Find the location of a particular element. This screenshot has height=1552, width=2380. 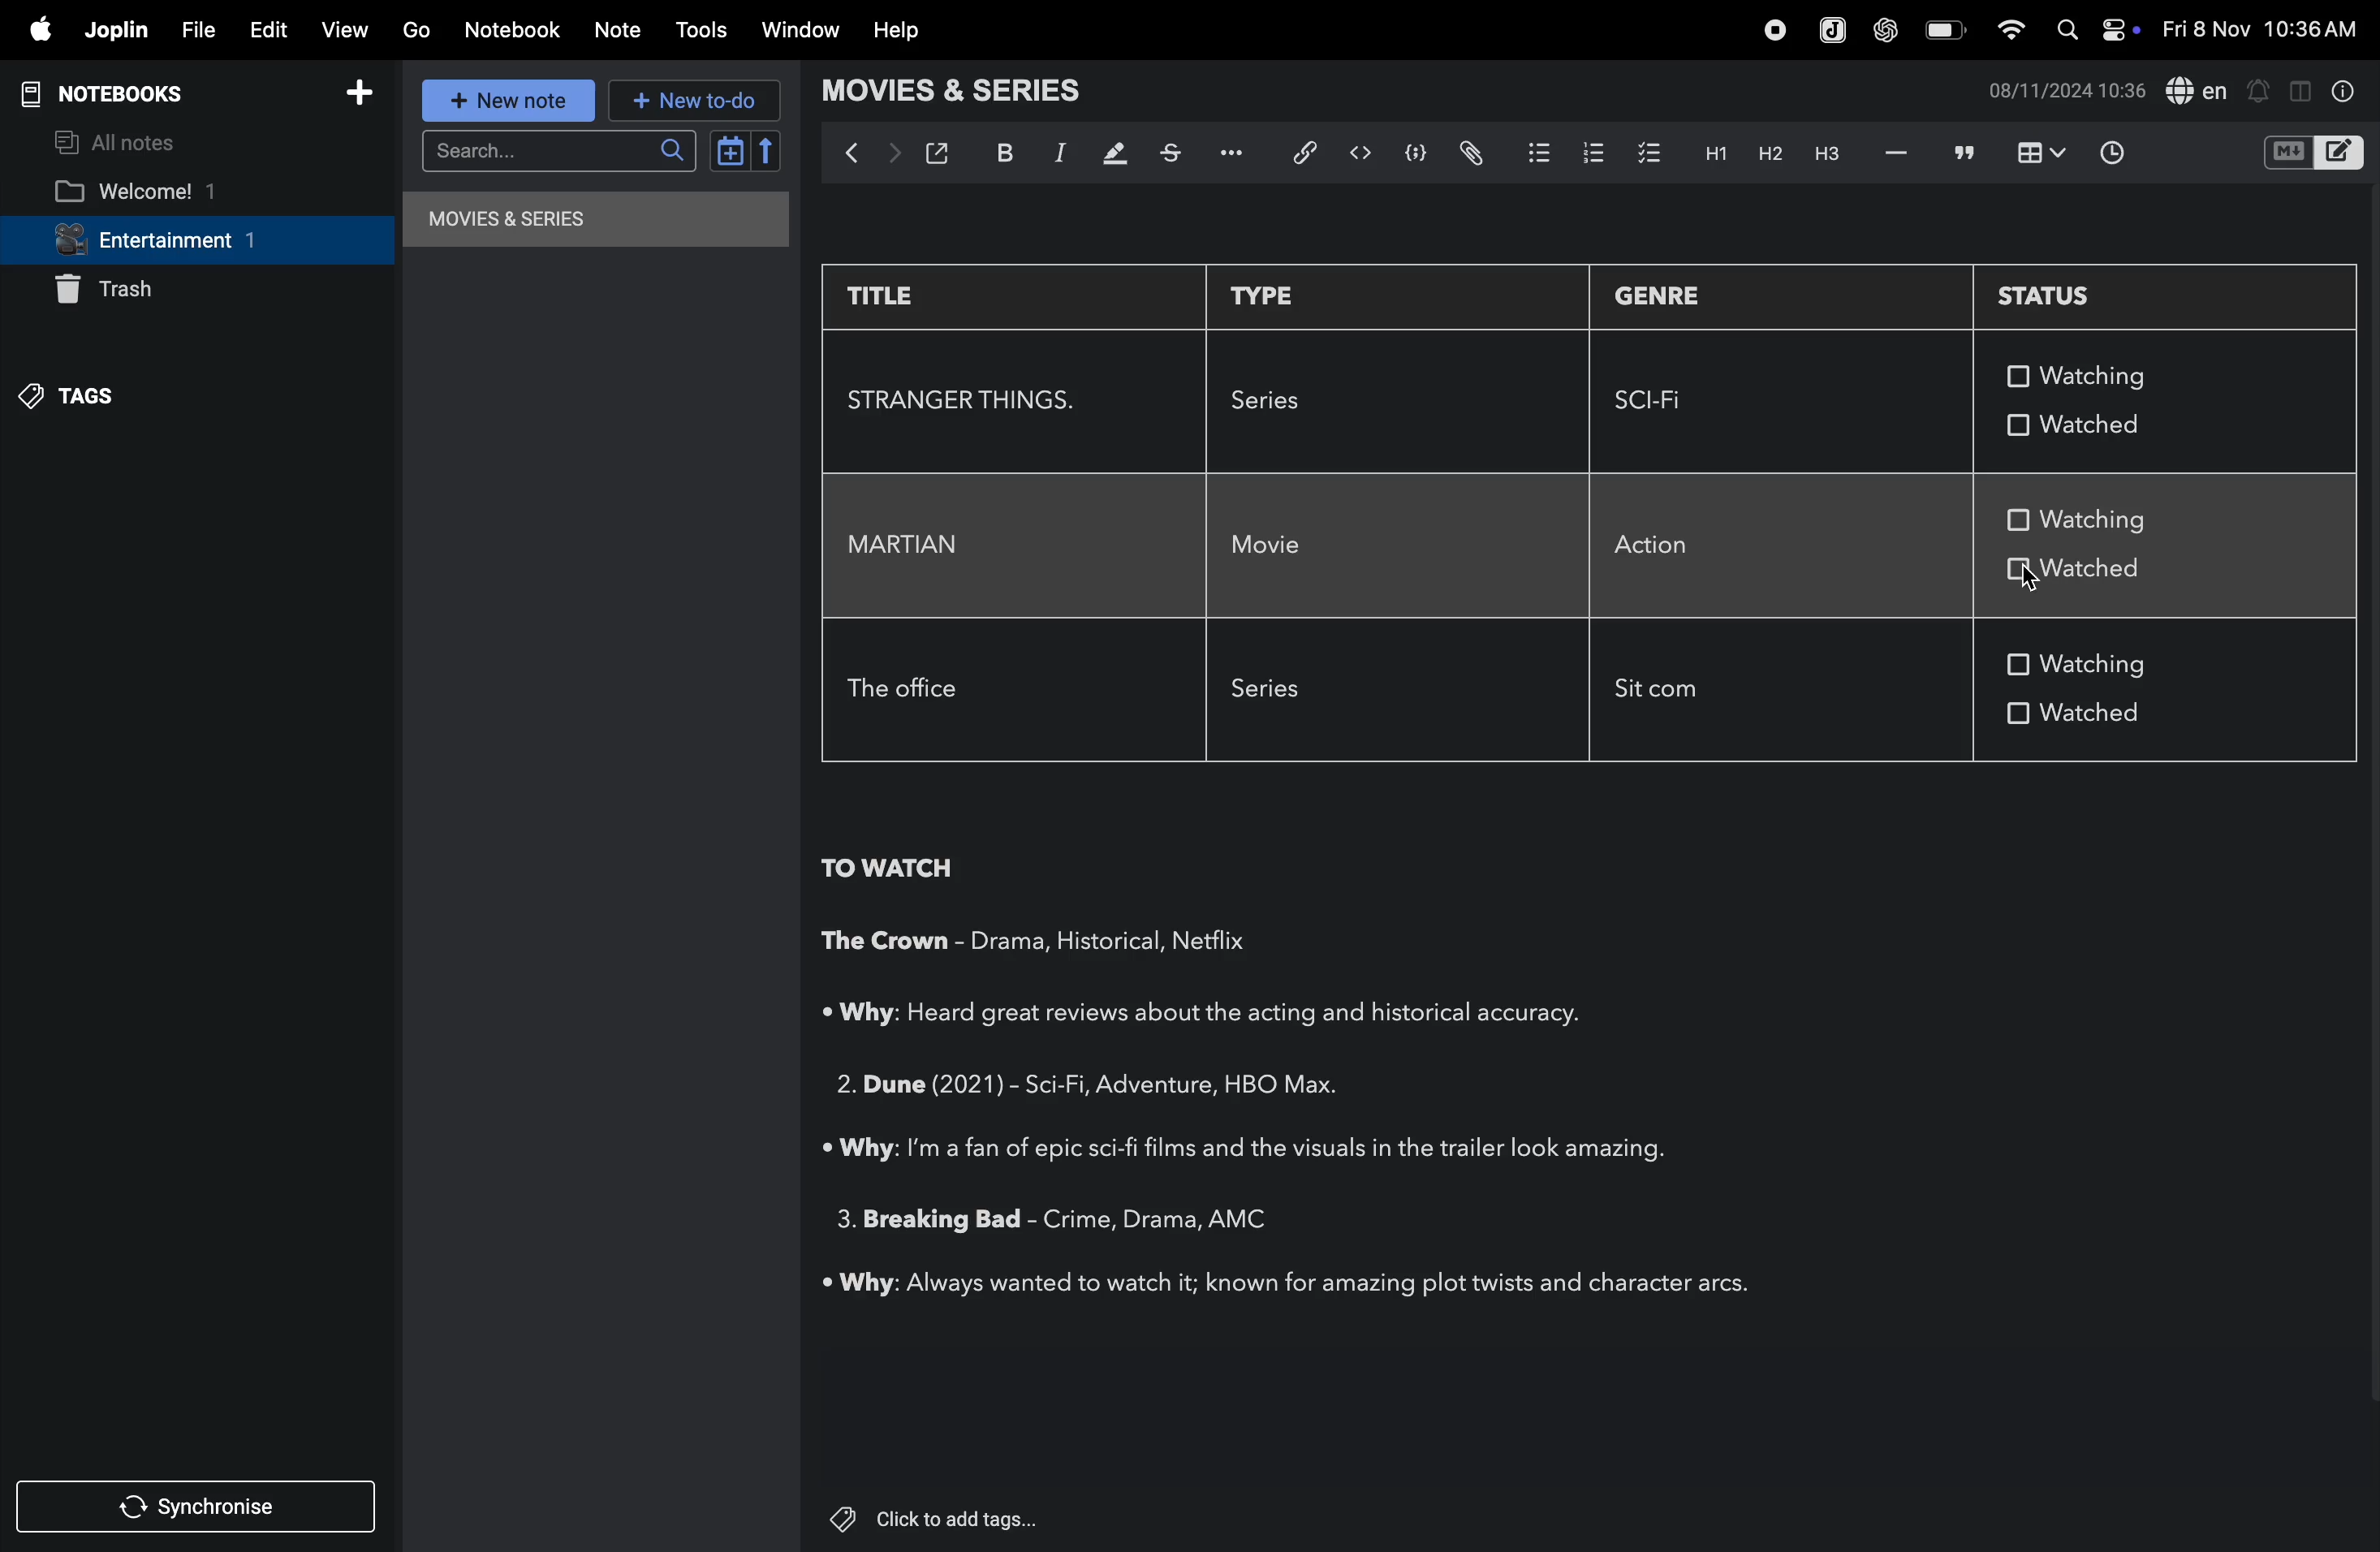

block quote is located at coordinates (1964, 152).